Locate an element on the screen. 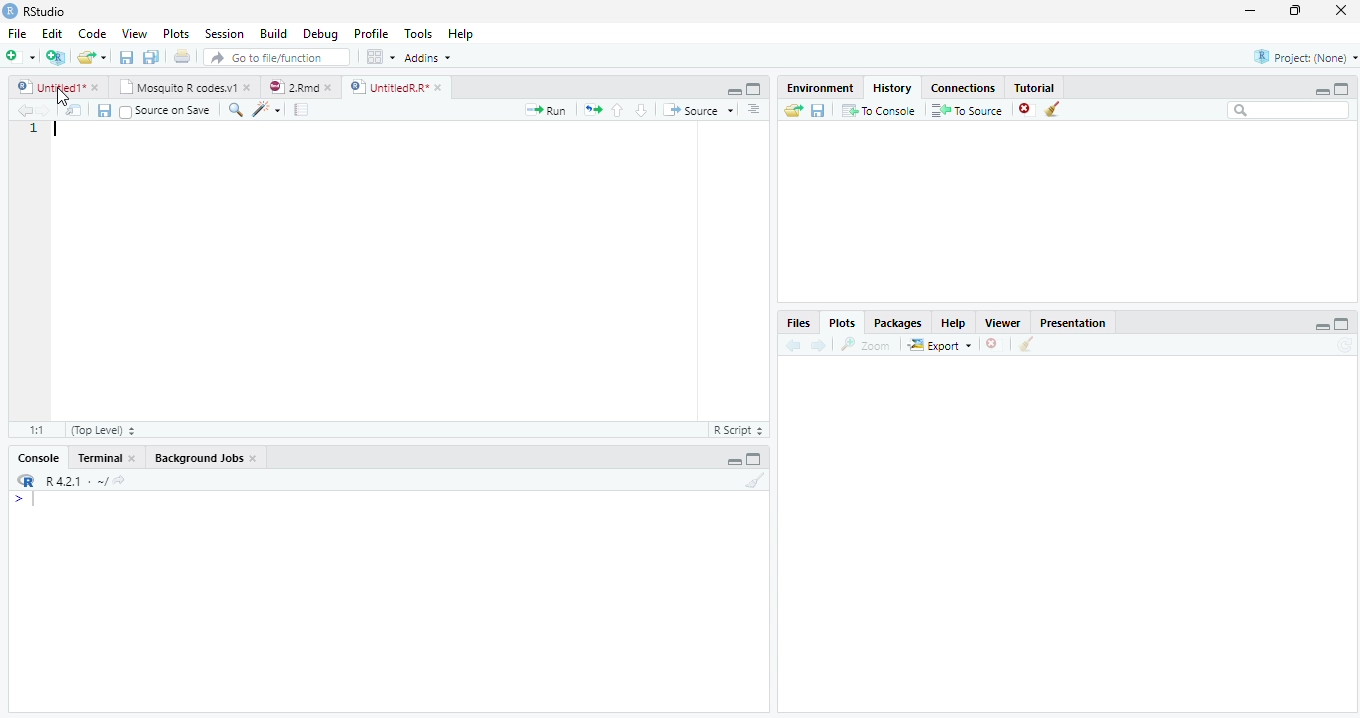 This screenshot has width=1360, height=718. Search is located at coordinates (1289, 113).